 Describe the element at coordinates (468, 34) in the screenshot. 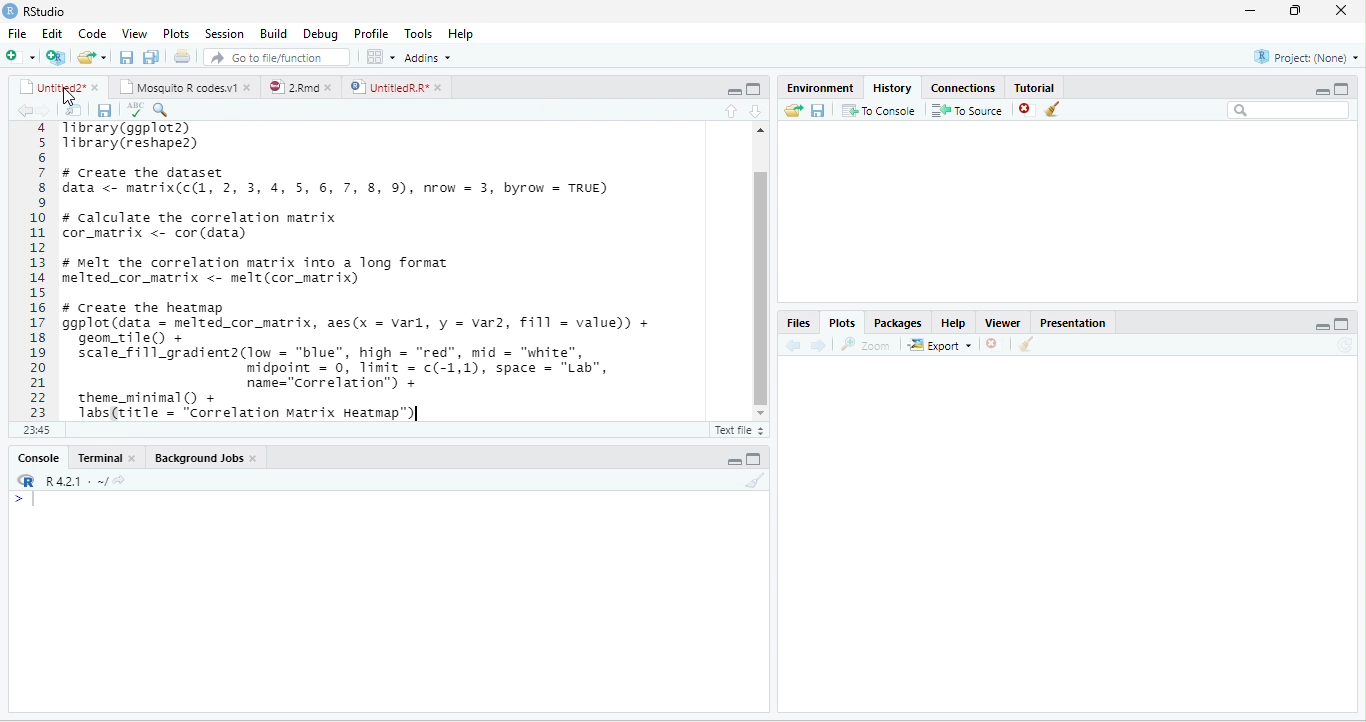

I see `help` at that location.